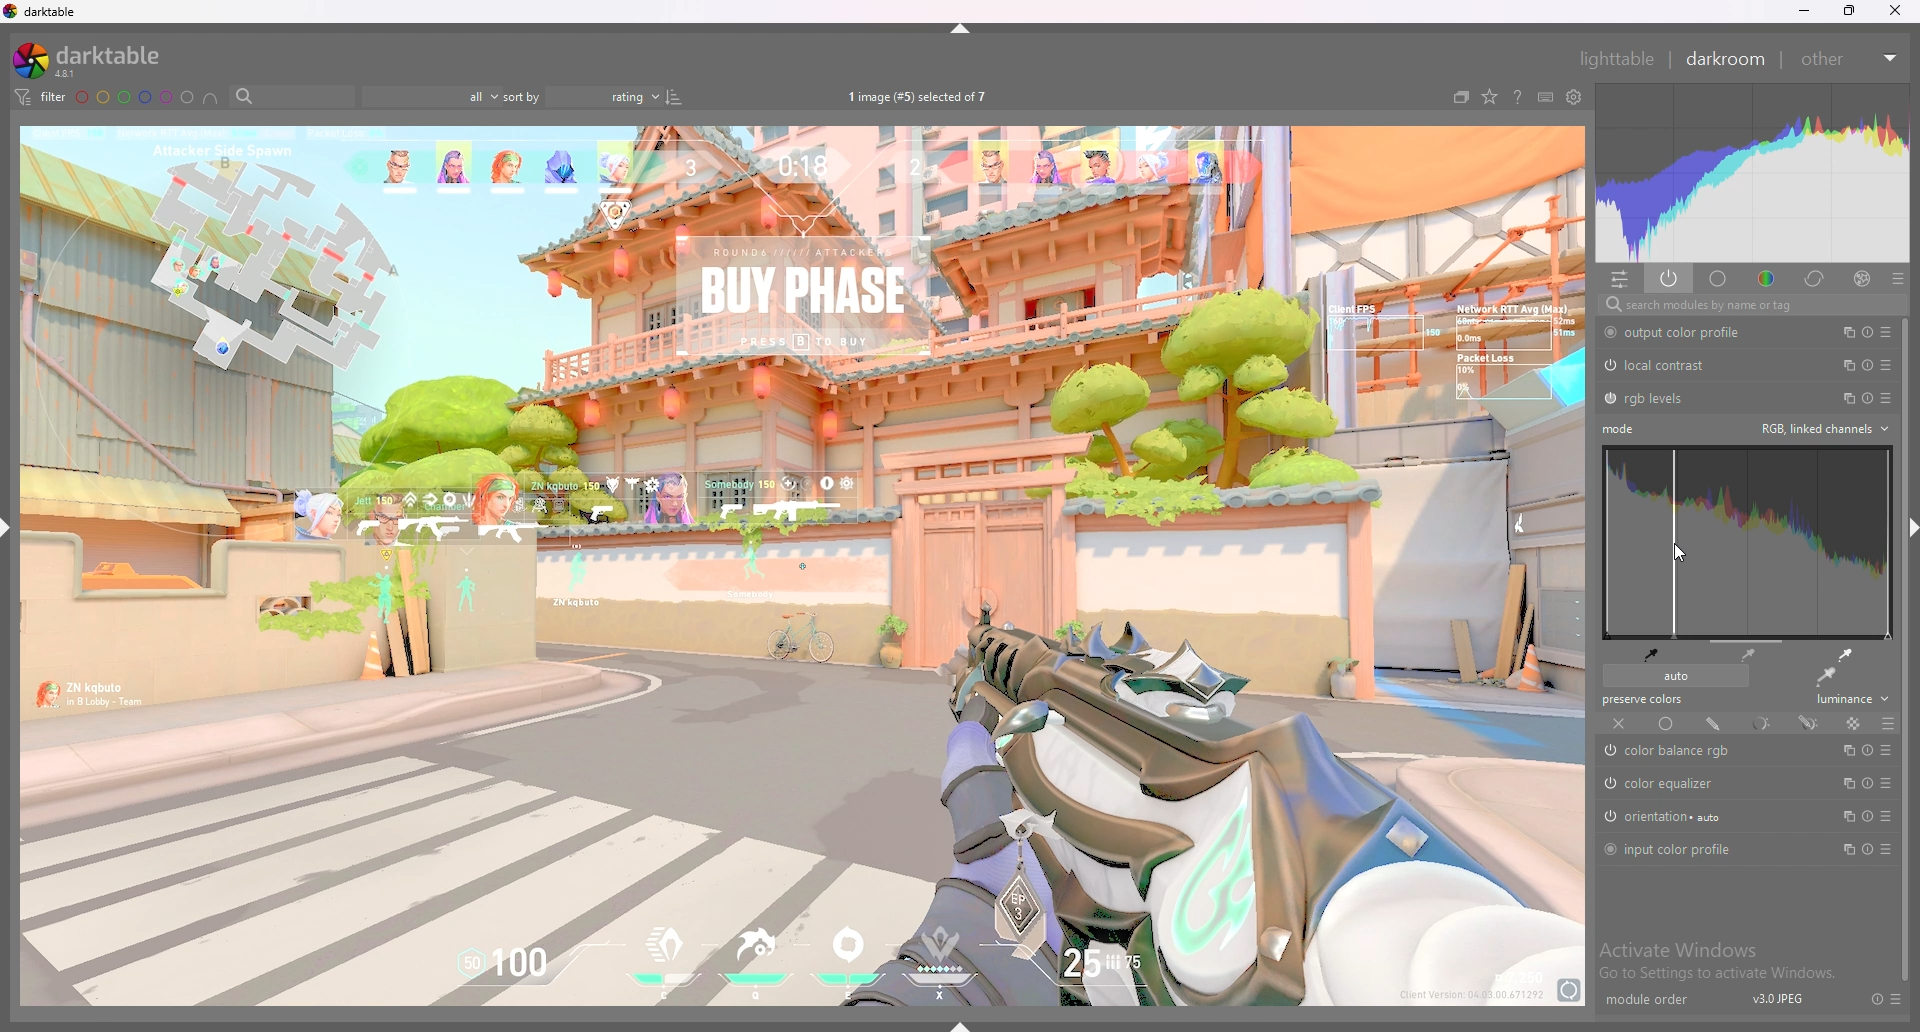  What do you see at coordinates (211, 99) in the screenshot?
I see `including color labels` at bounding box center [211, 99].